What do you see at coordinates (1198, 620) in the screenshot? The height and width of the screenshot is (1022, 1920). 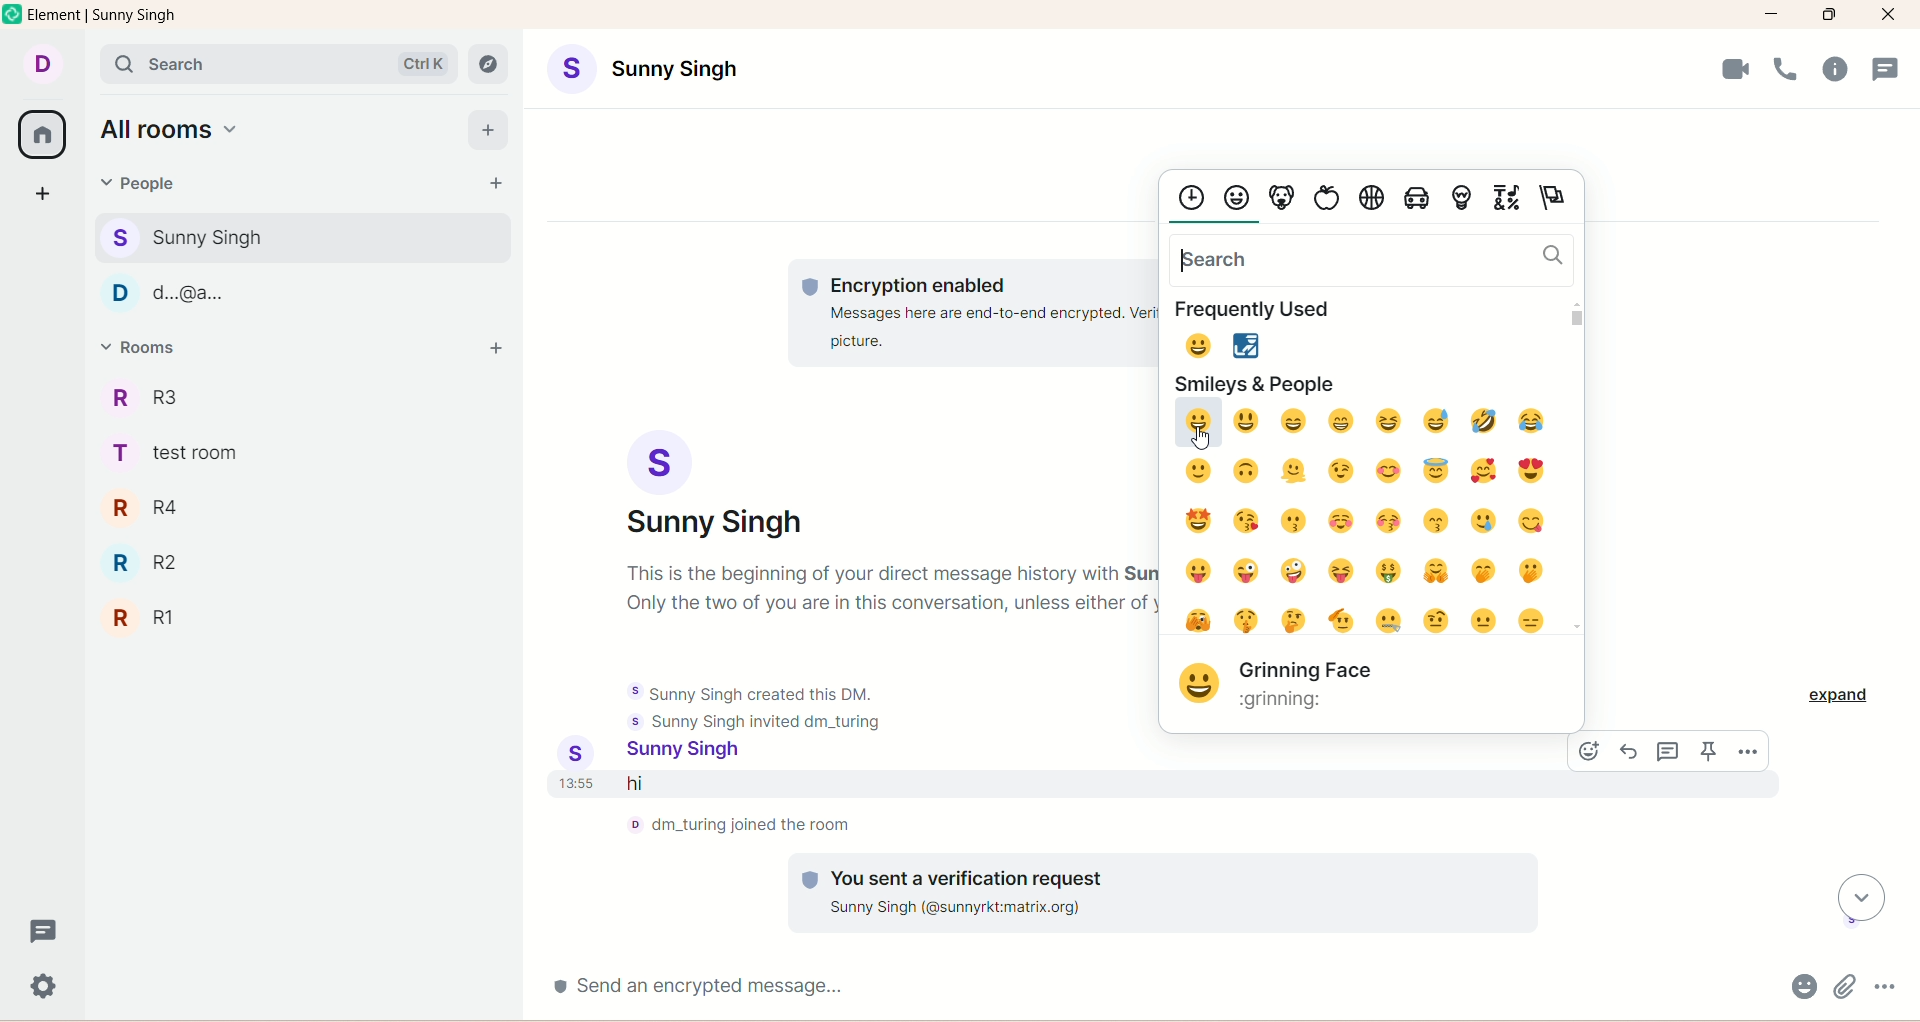 I see `Face with peeking eye` at bounding box center [1198, 620].